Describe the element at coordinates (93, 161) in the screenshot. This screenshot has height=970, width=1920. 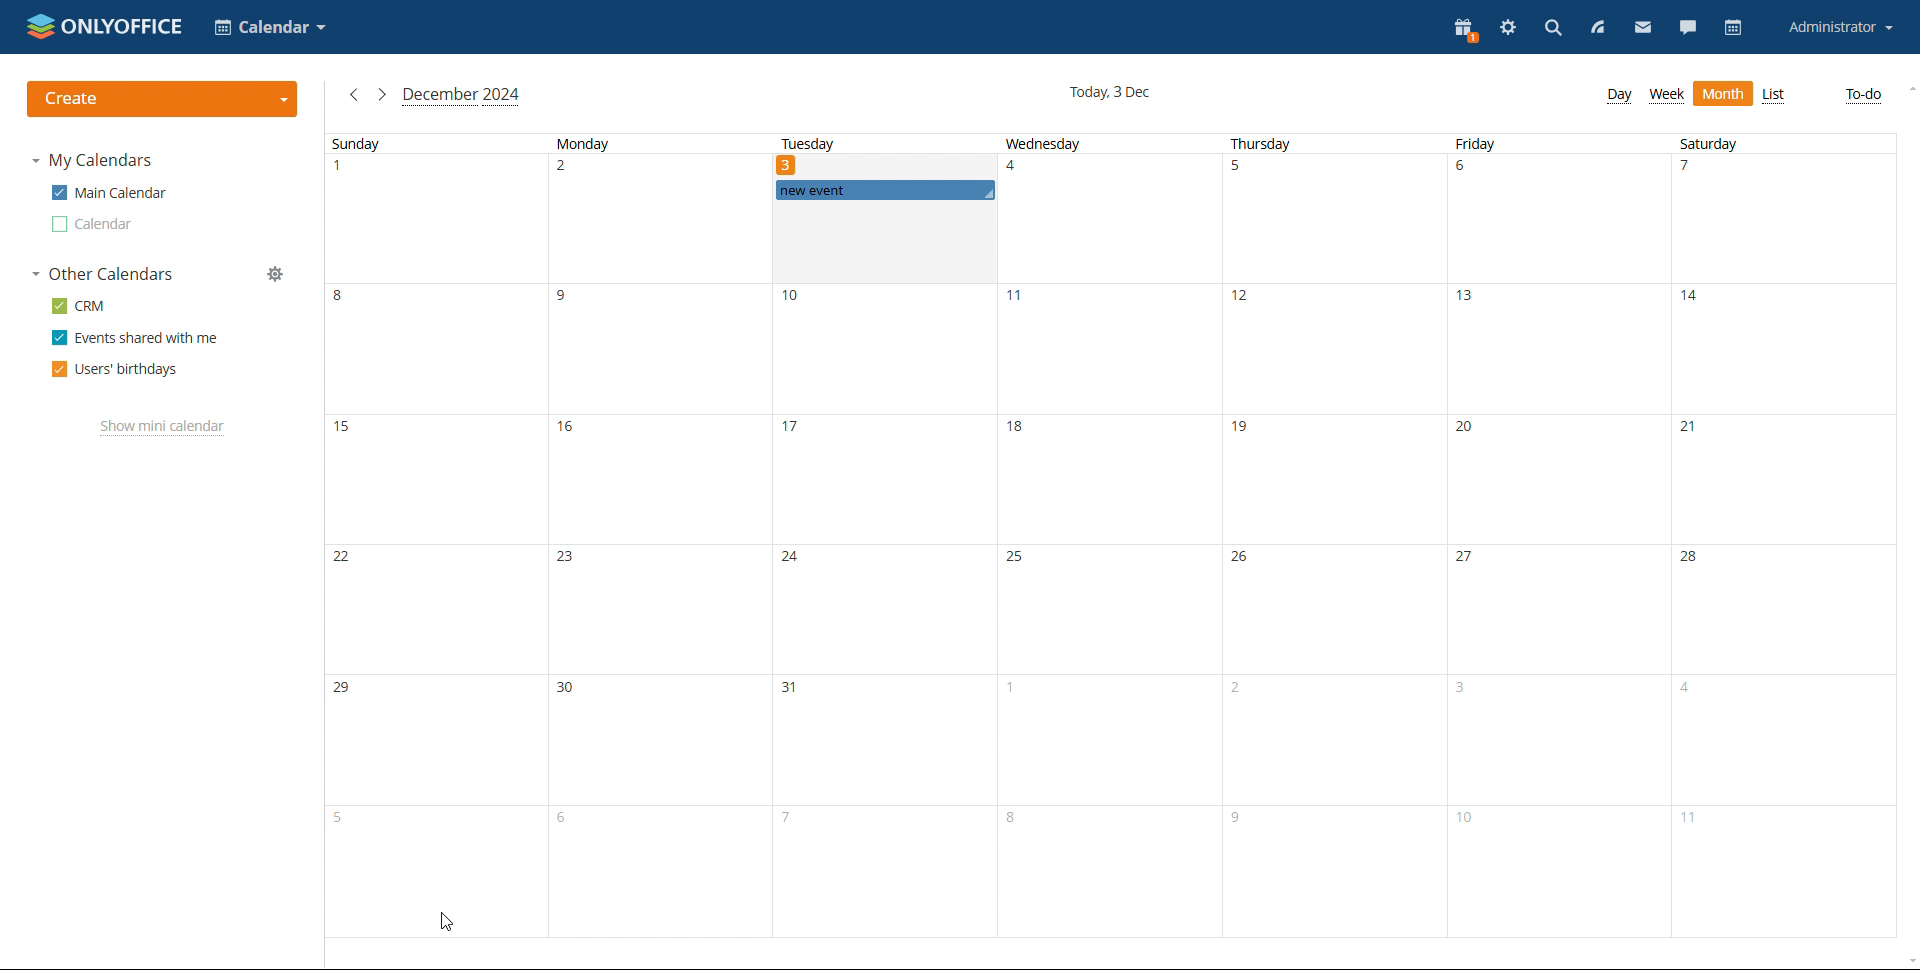
I see `my calendars` at that location.